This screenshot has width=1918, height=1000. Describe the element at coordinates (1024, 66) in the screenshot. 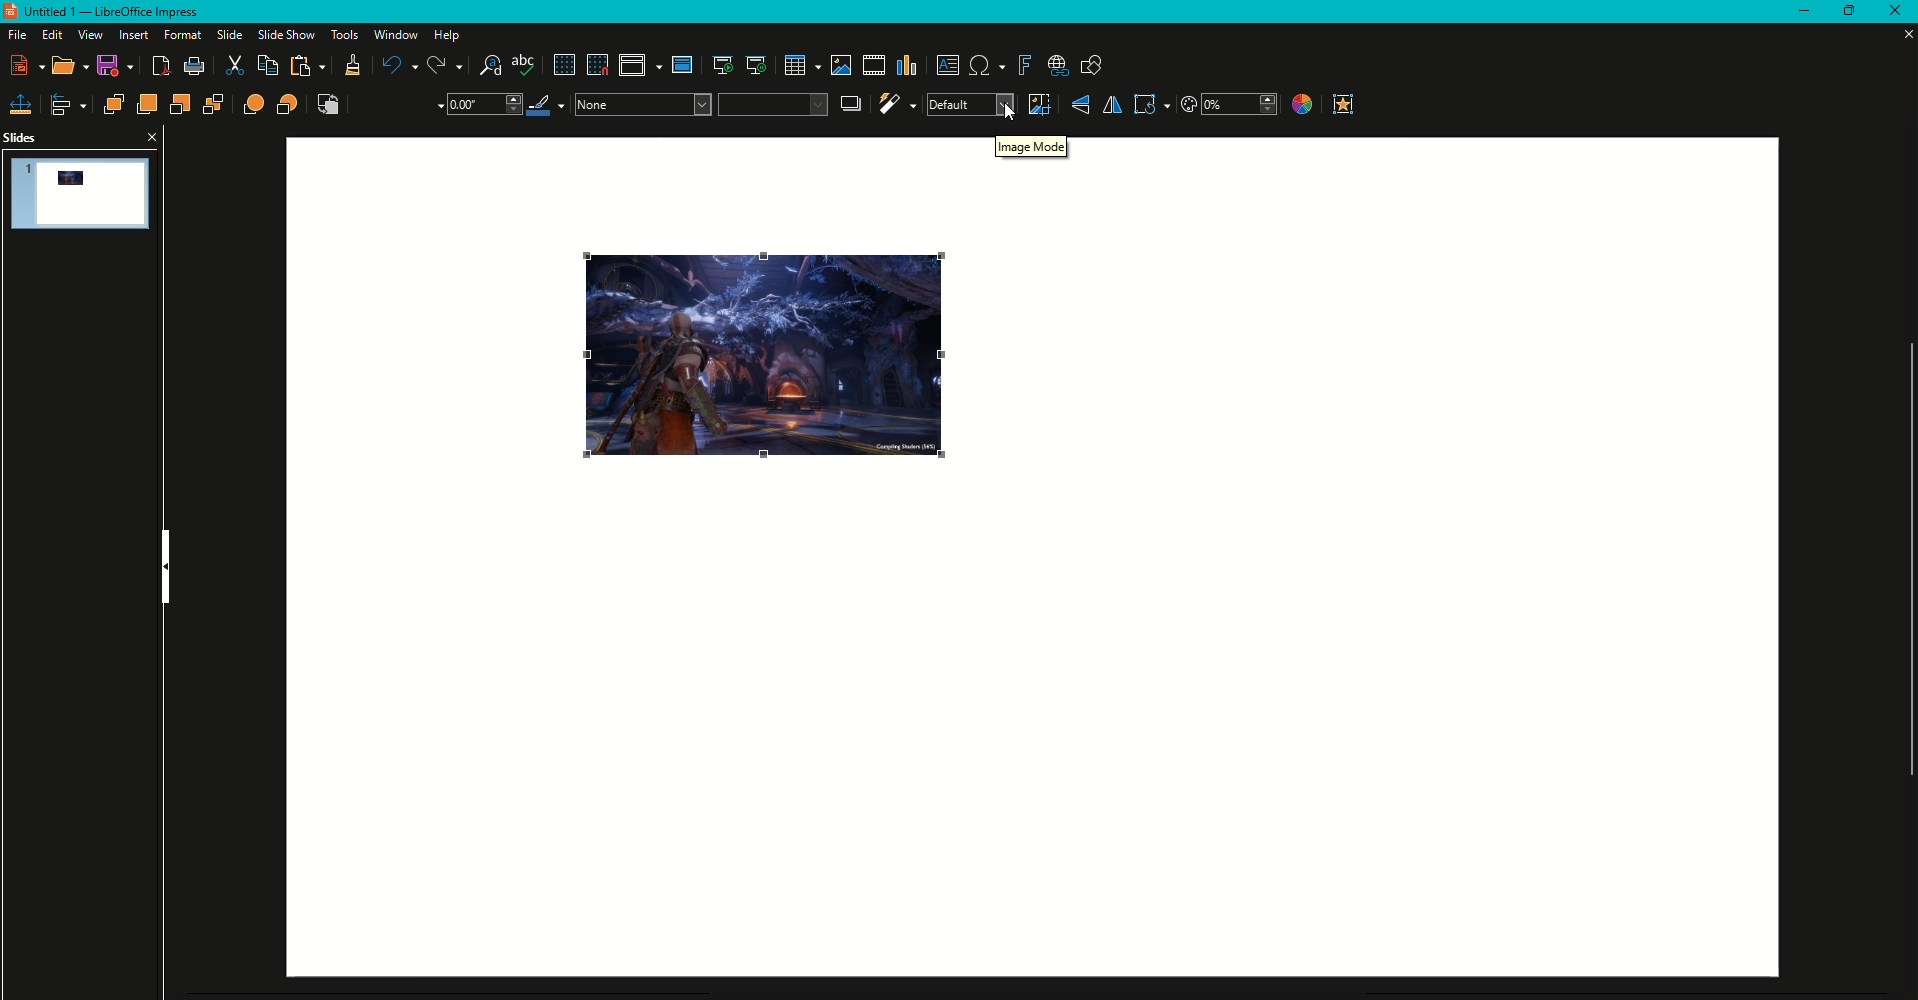

I see `Fontwork` at that location.